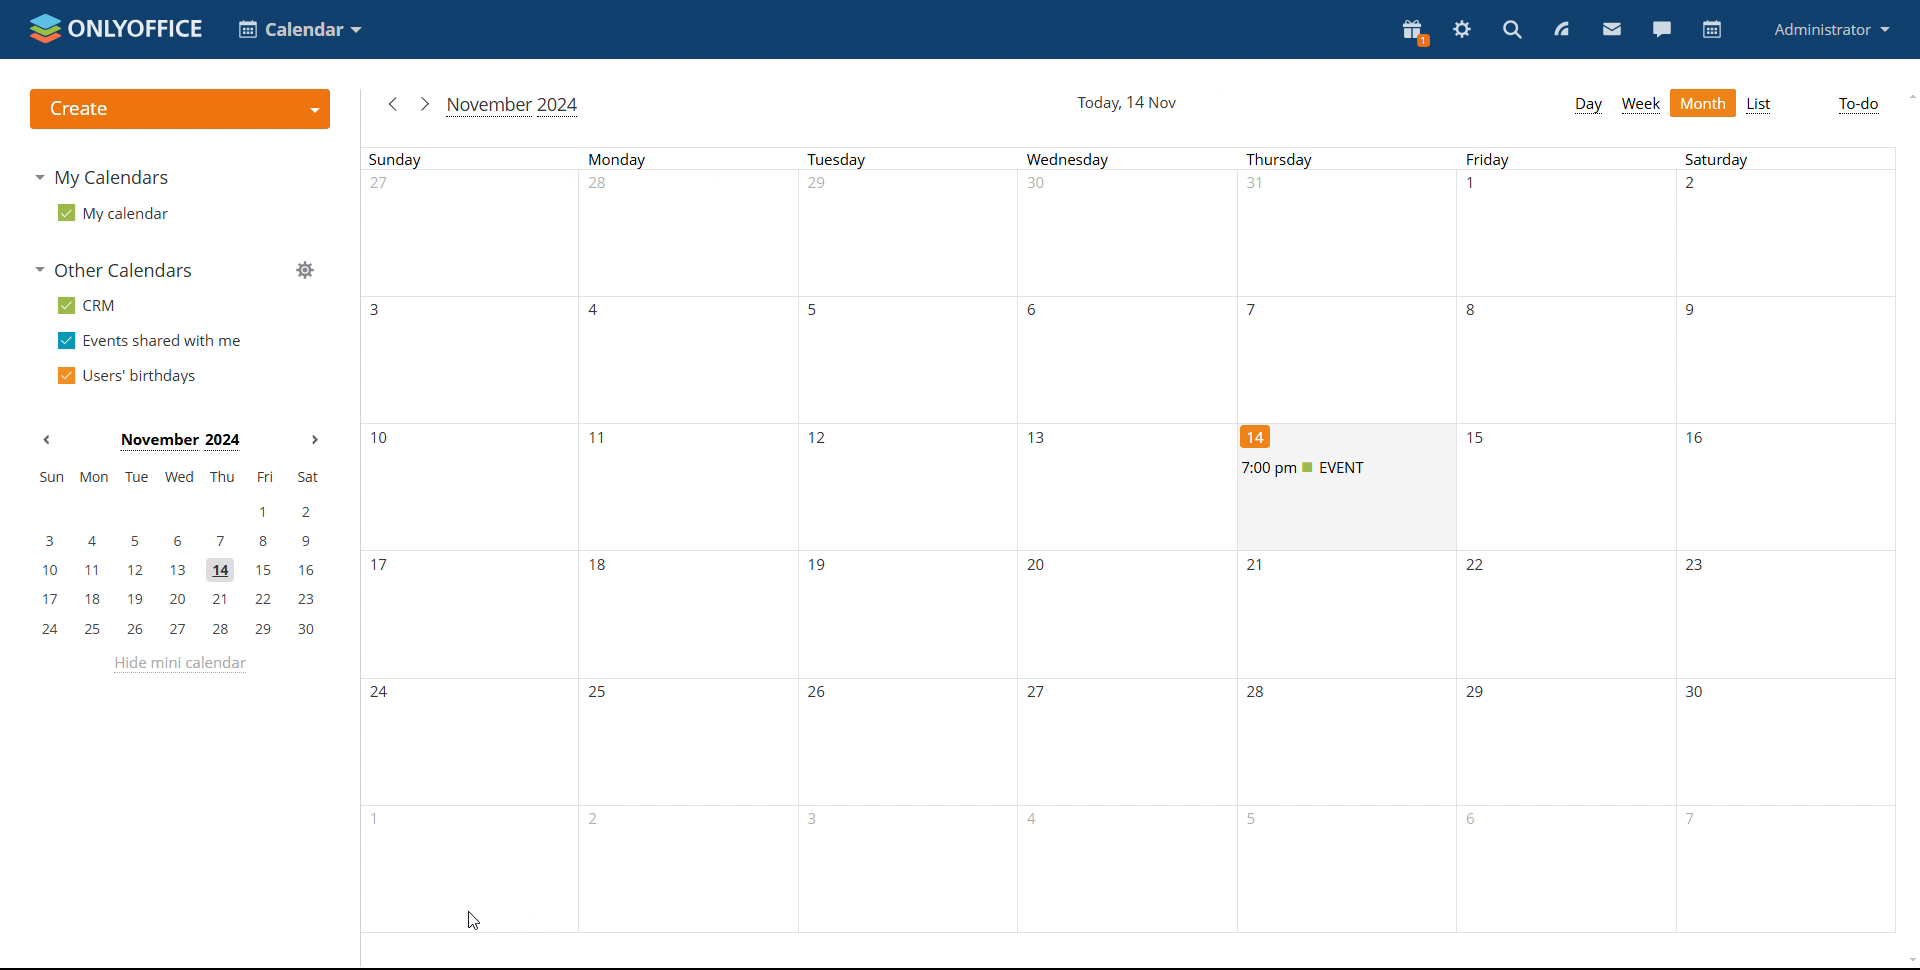 This screenshot has height=970, width=1920. What do you see at coordinates (1640, 104) in the screenshot?
I see `week view` at bounding box center [1640, 104].